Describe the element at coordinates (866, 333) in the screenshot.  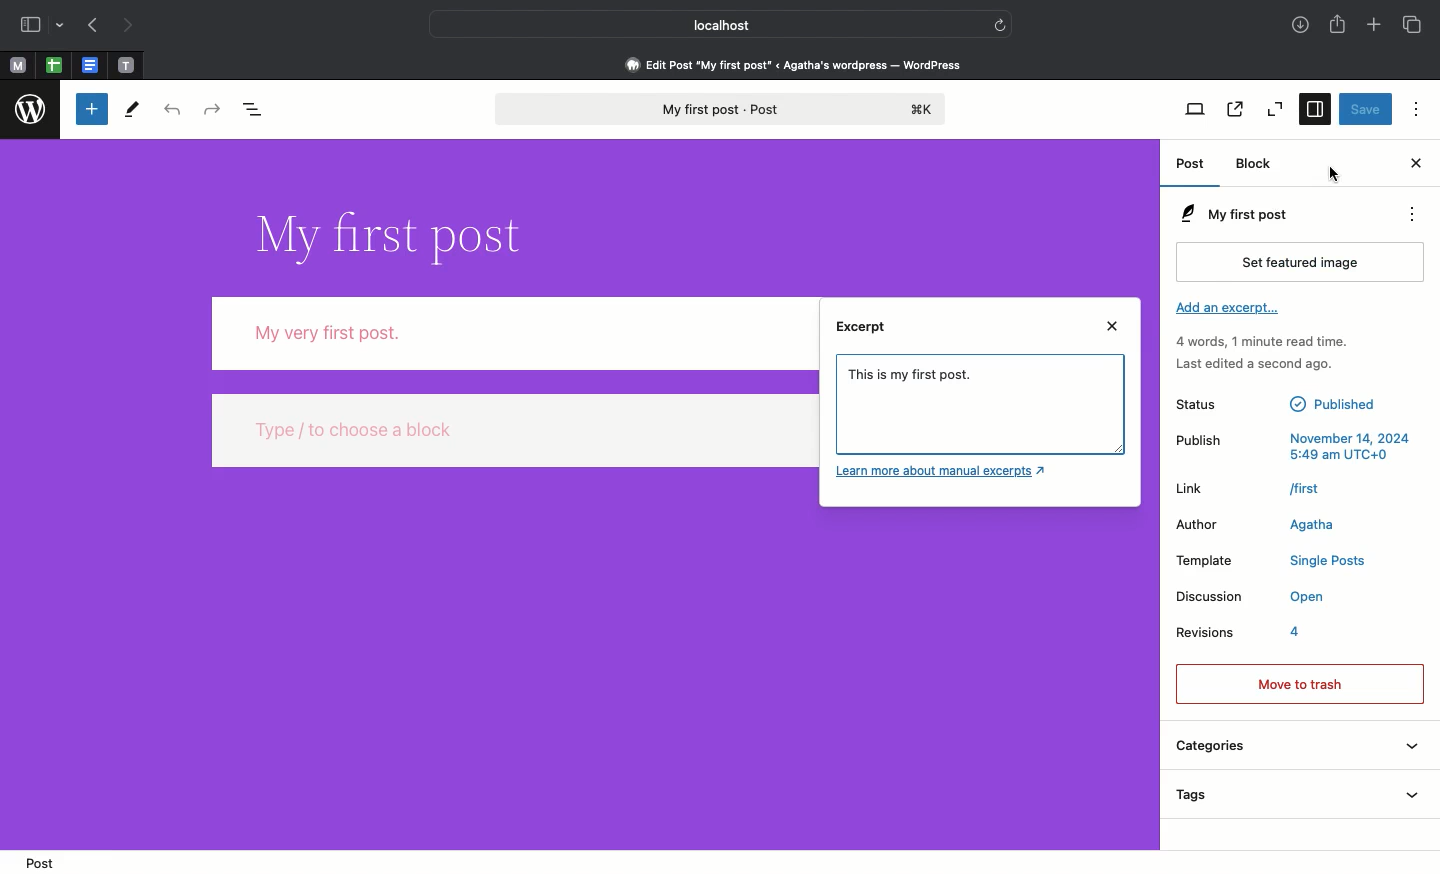
I see `Excerpt` at that location.